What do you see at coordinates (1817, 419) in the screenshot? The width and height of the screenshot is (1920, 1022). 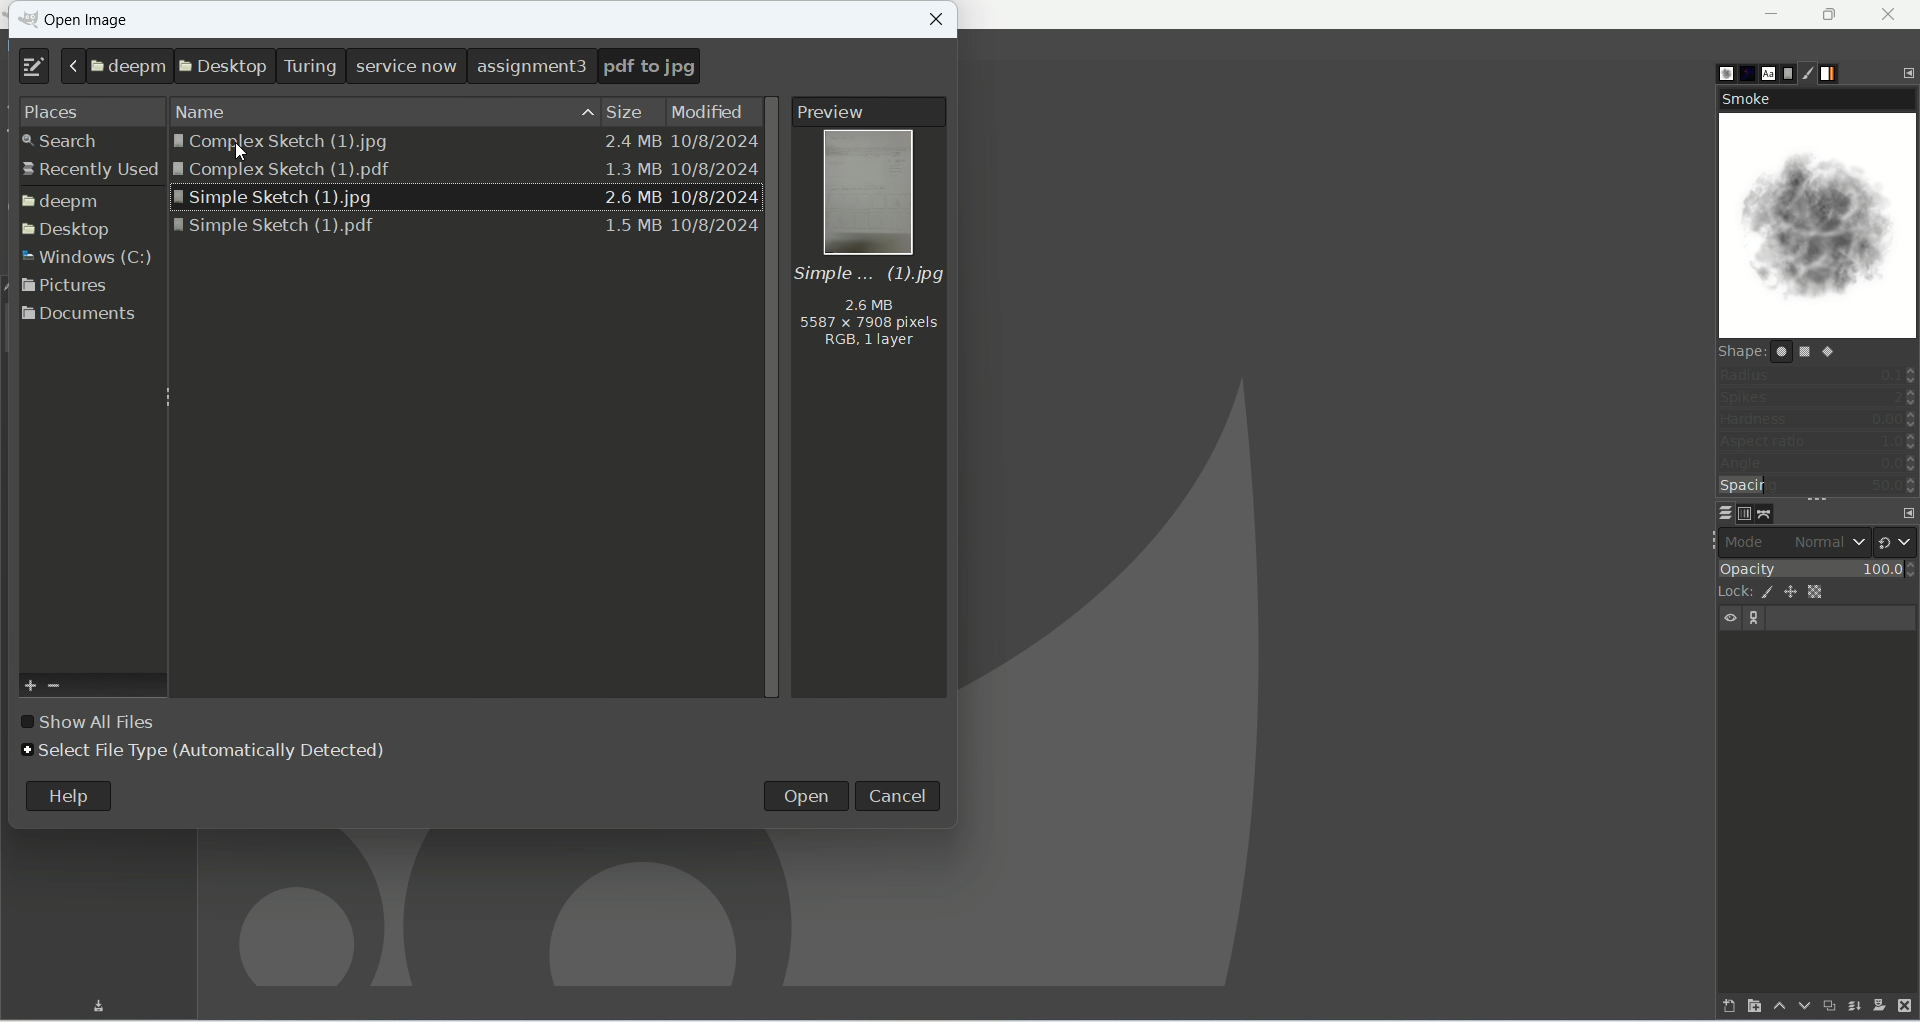 I see `hardness` at bounding box center [1817, 419].